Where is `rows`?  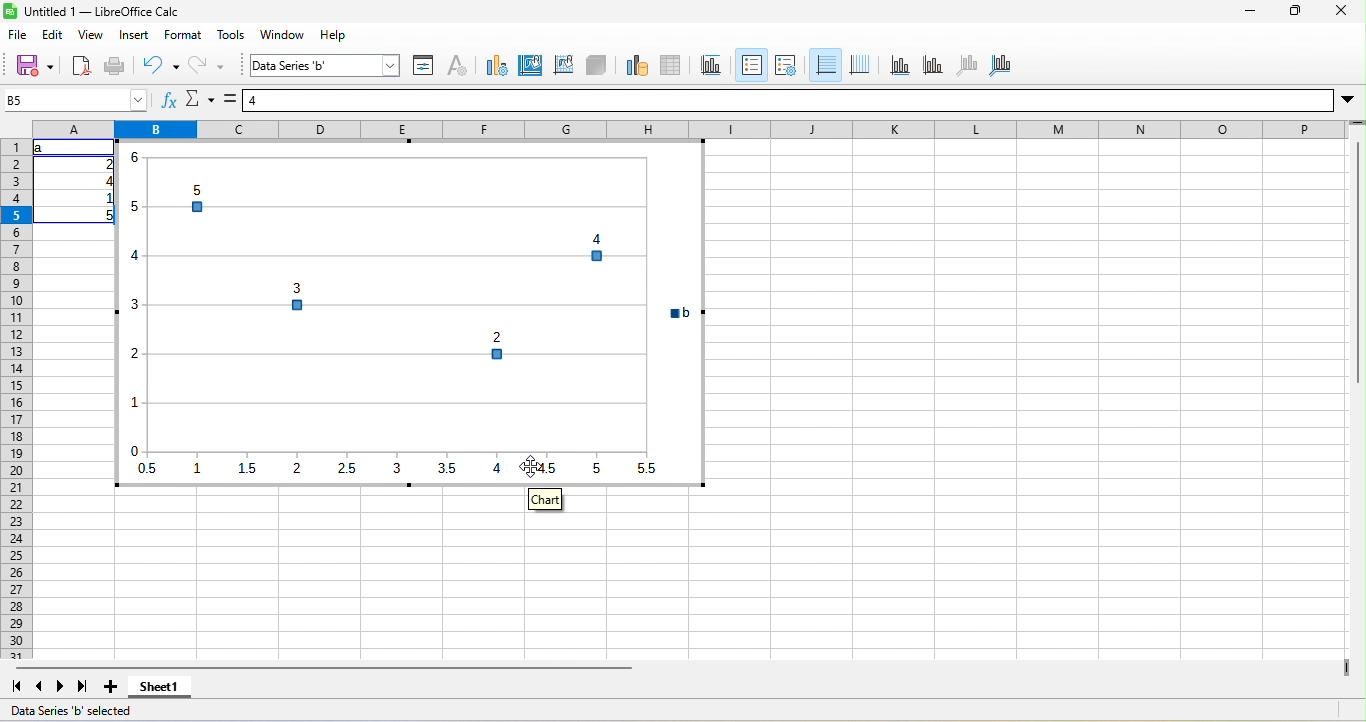 rows is located at coordinates (16, 399).